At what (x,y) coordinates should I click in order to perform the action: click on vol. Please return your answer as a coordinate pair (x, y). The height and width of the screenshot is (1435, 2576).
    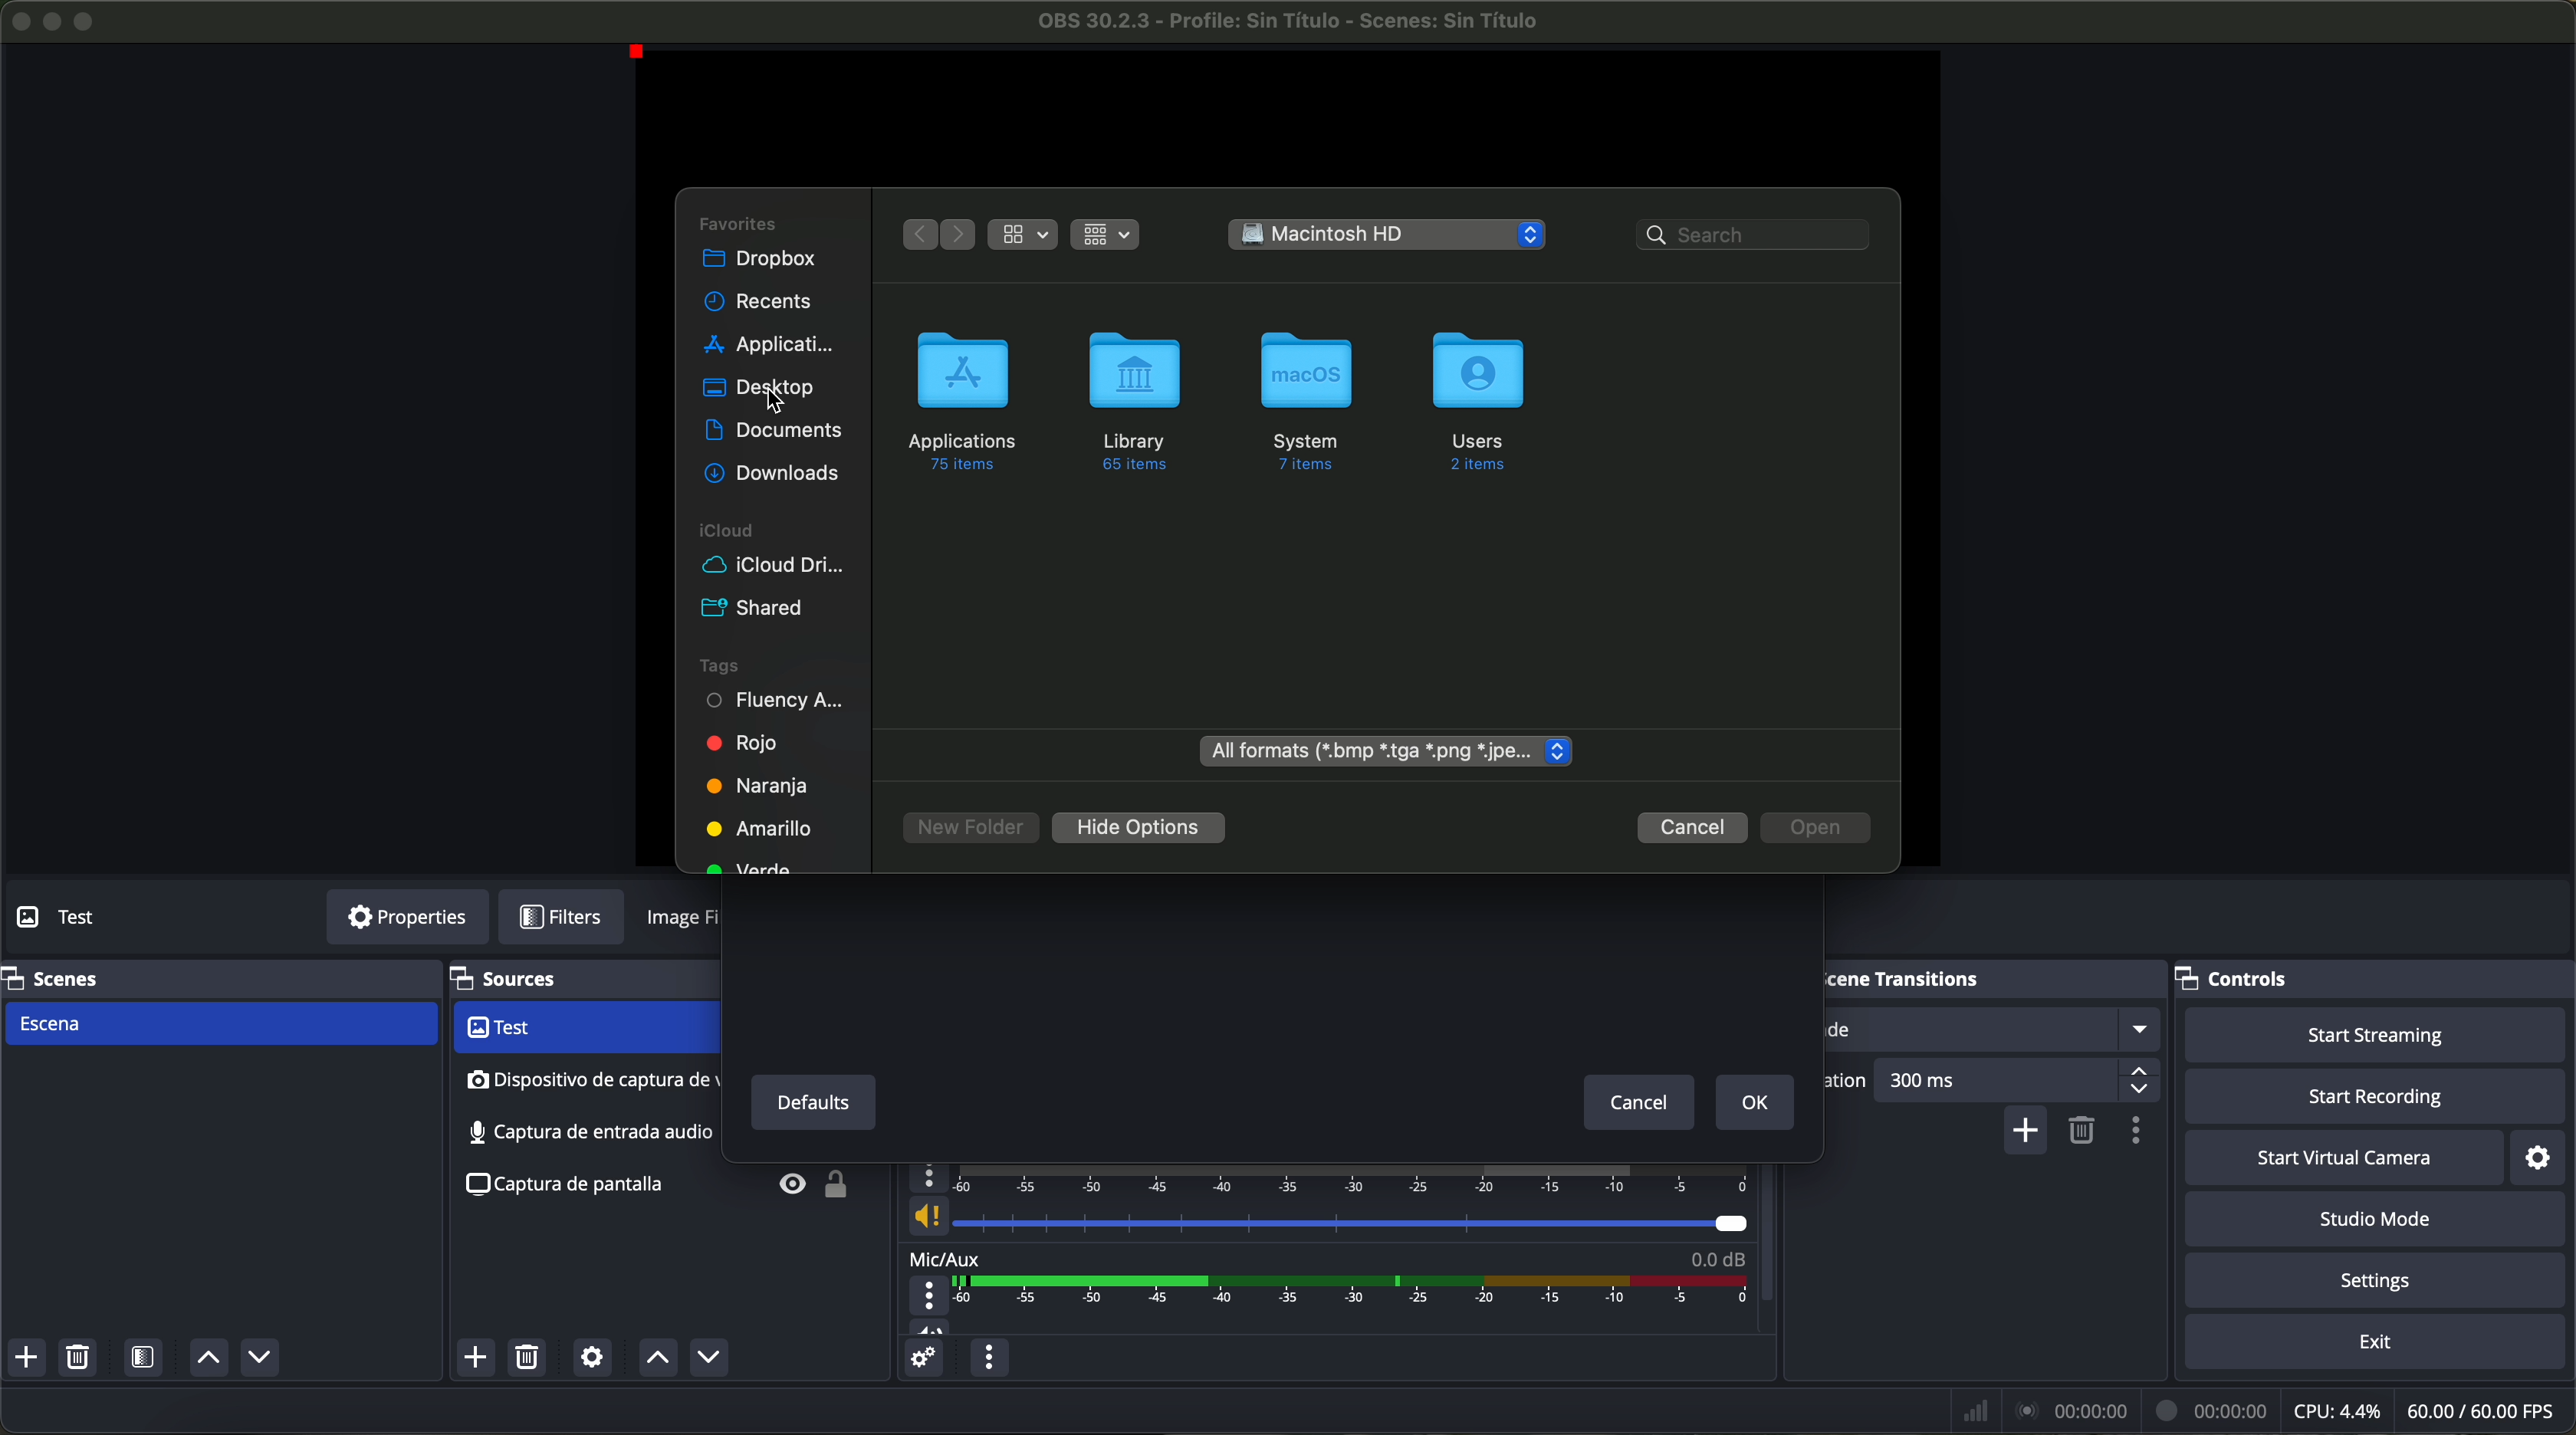
    Looking at the image, I should click on (1326, 1217).